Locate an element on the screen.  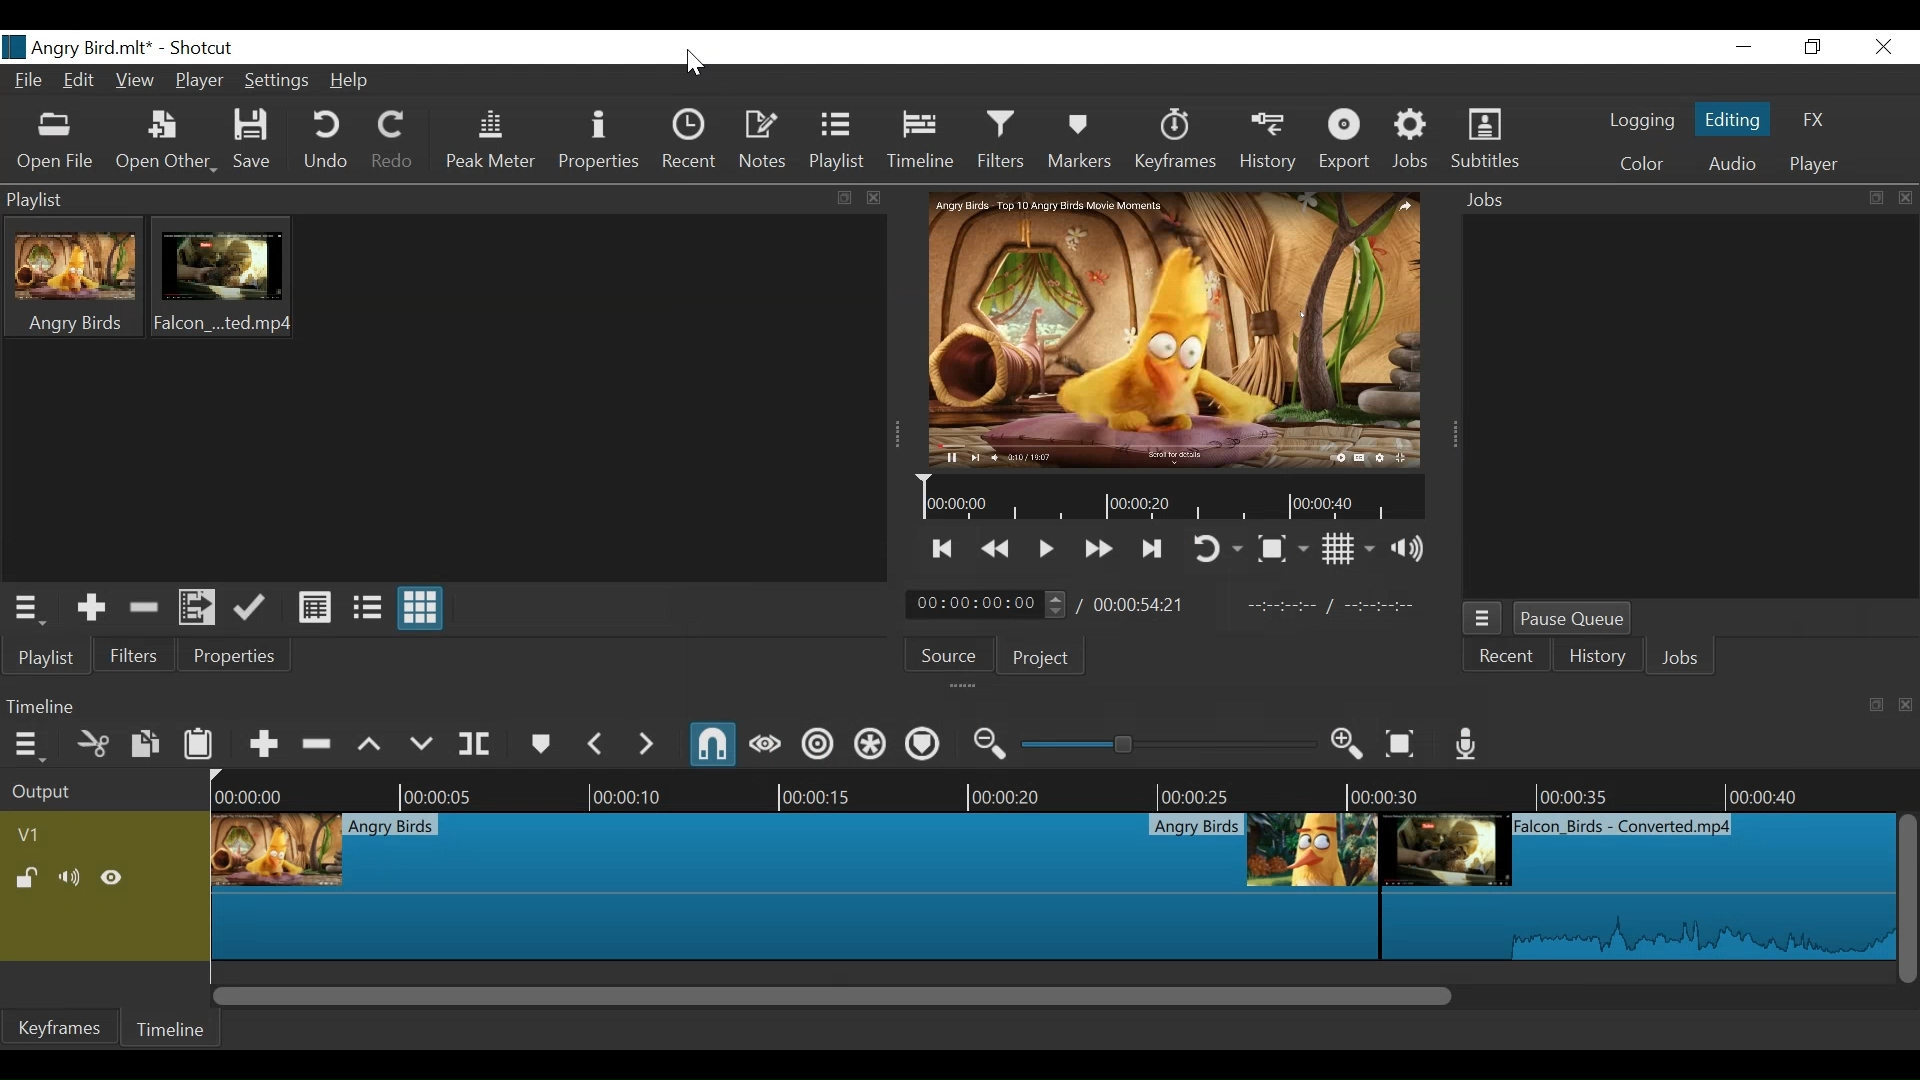
Ripple is located at coordinates (815, 745).